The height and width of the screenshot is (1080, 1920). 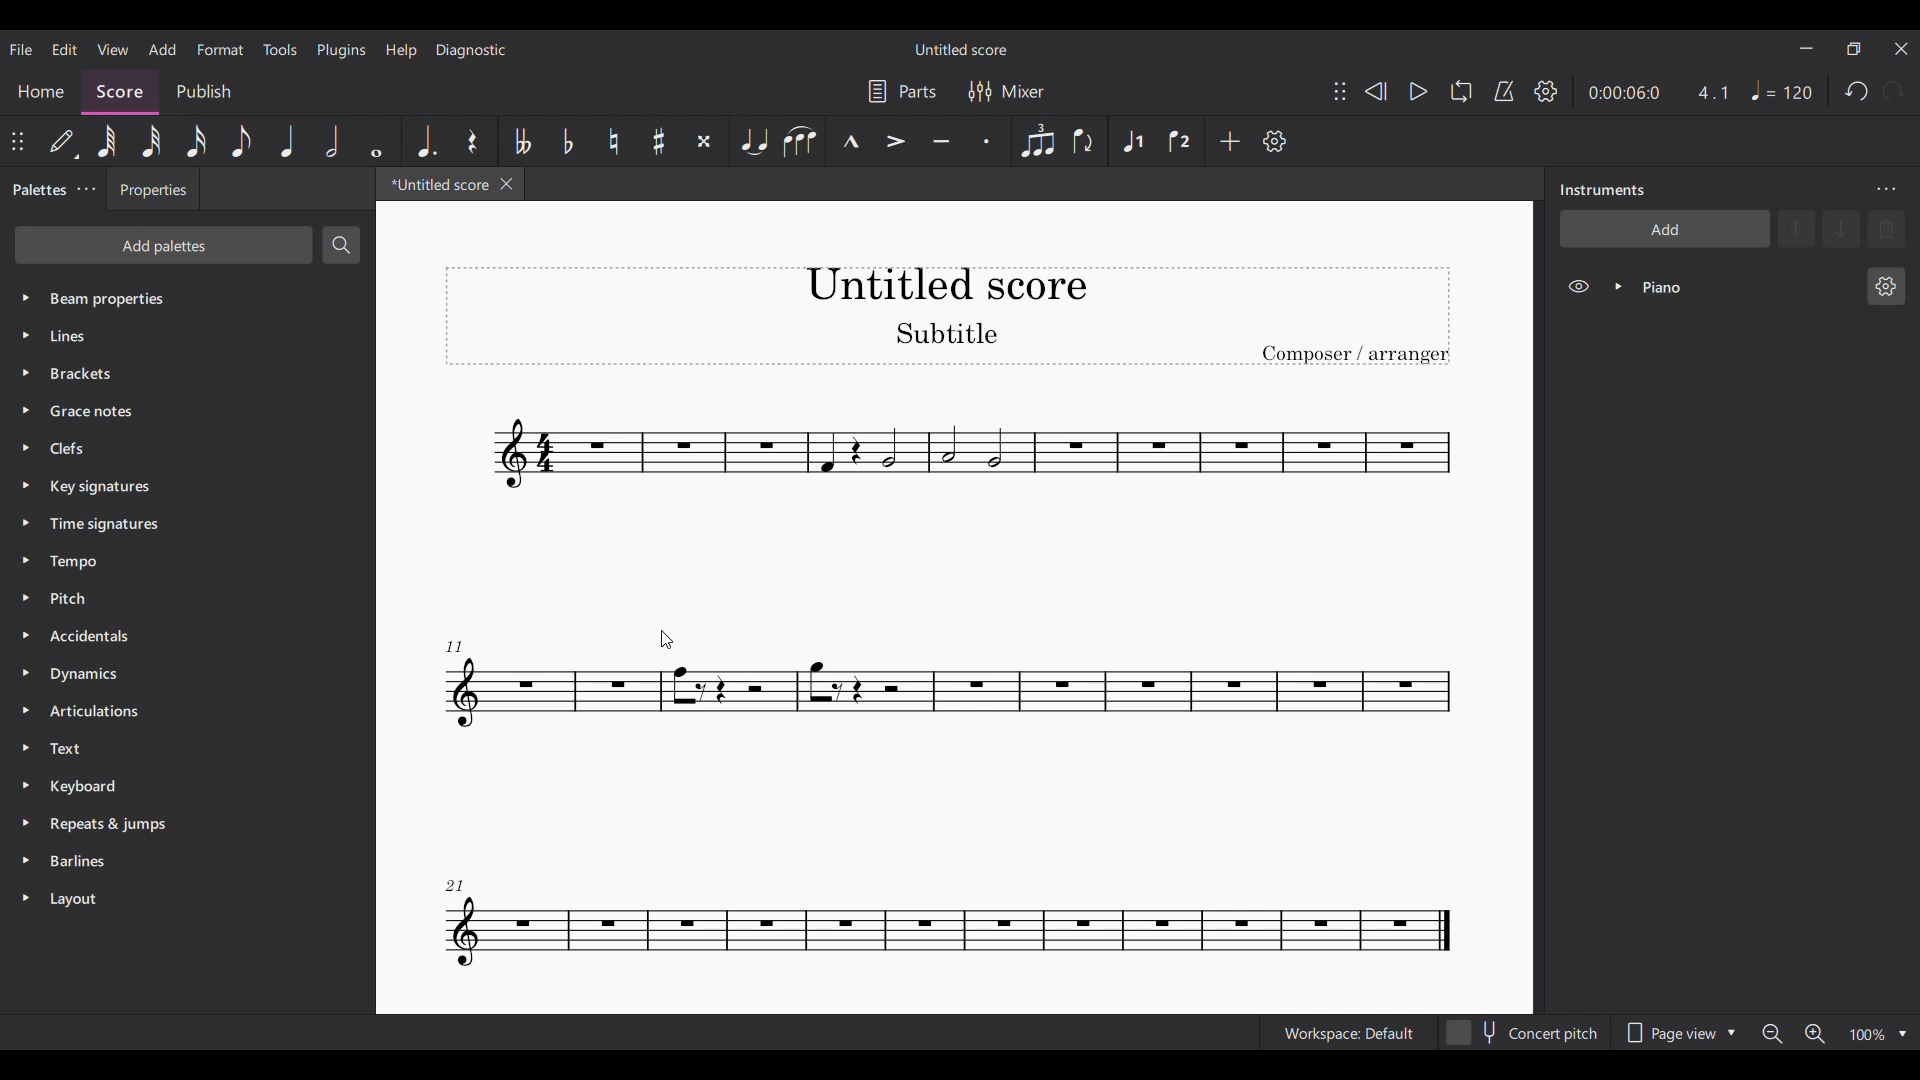 What do you see at coordinates (1902, 49) in the screenshot?
I see `Close interface` at bounding box center [1902, 49].